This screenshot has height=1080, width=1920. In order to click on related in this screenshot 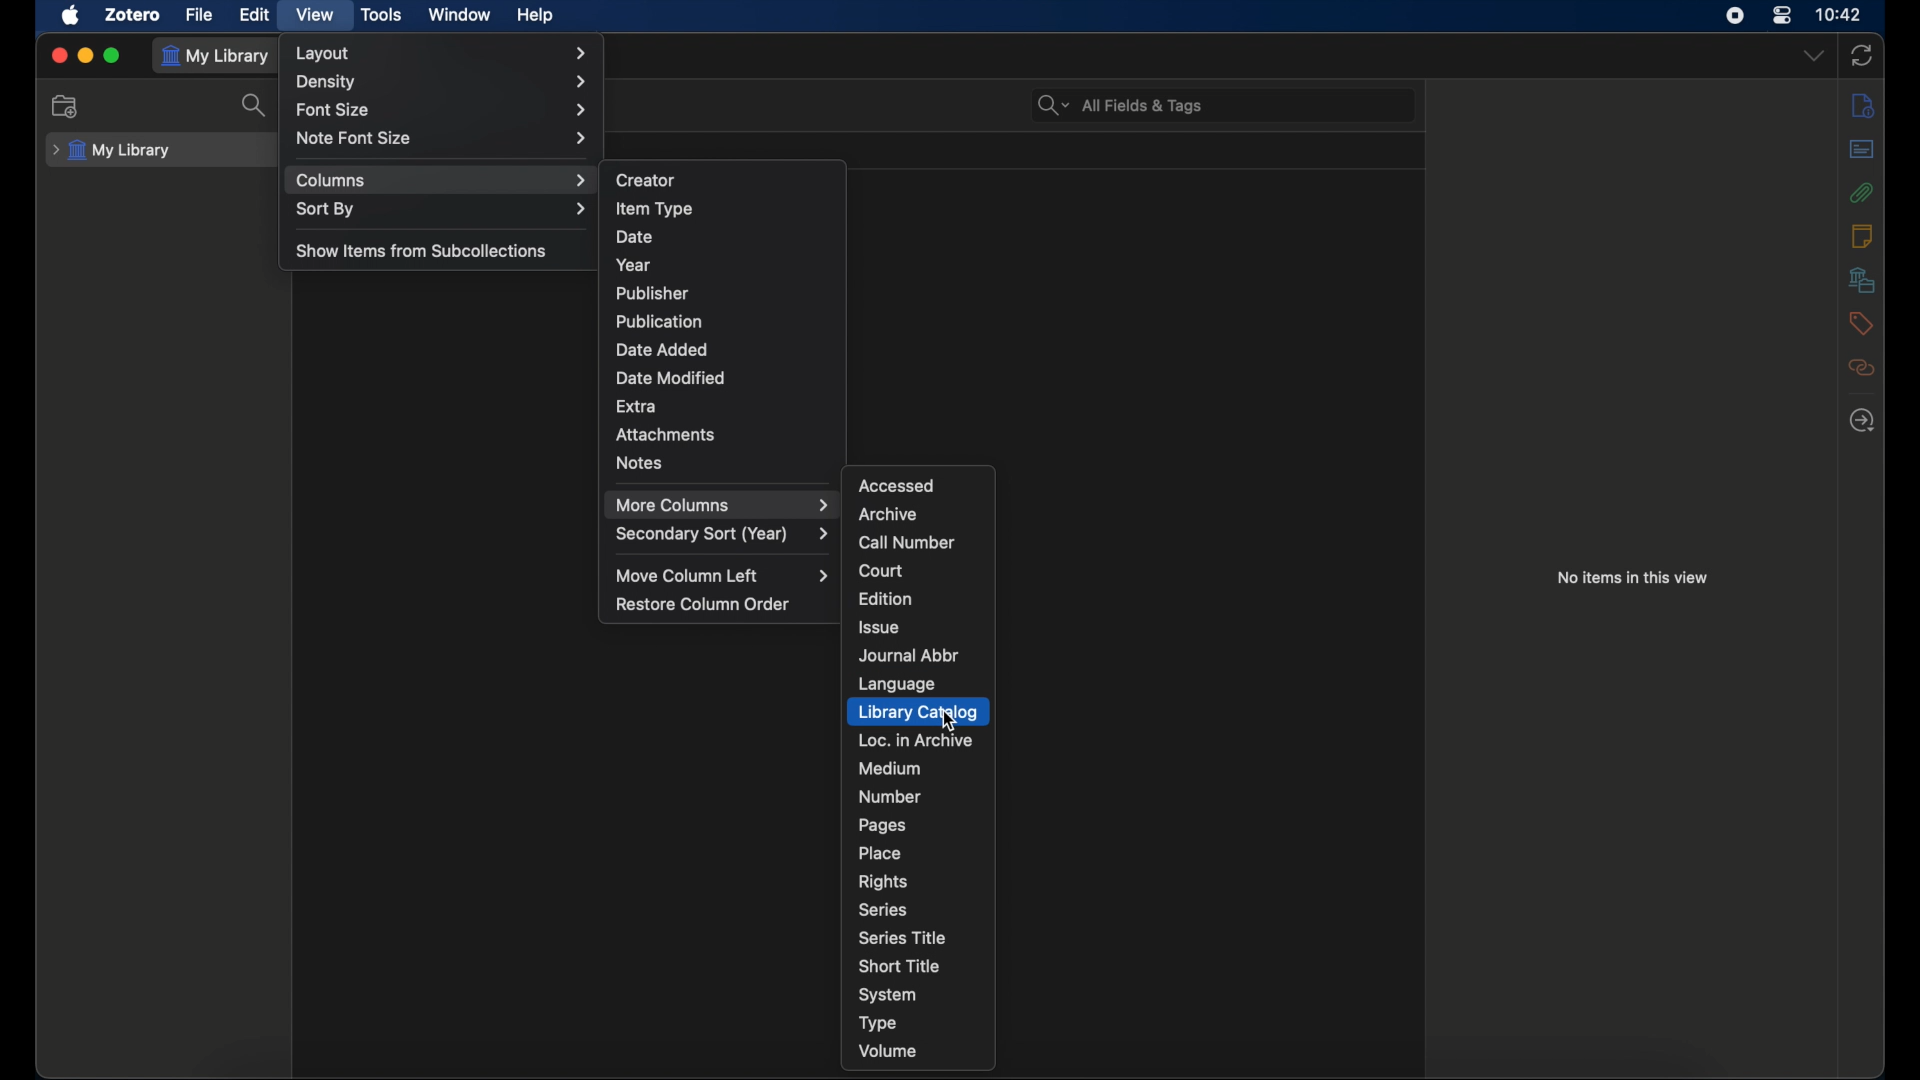, I will do `click(1861, 367)`.